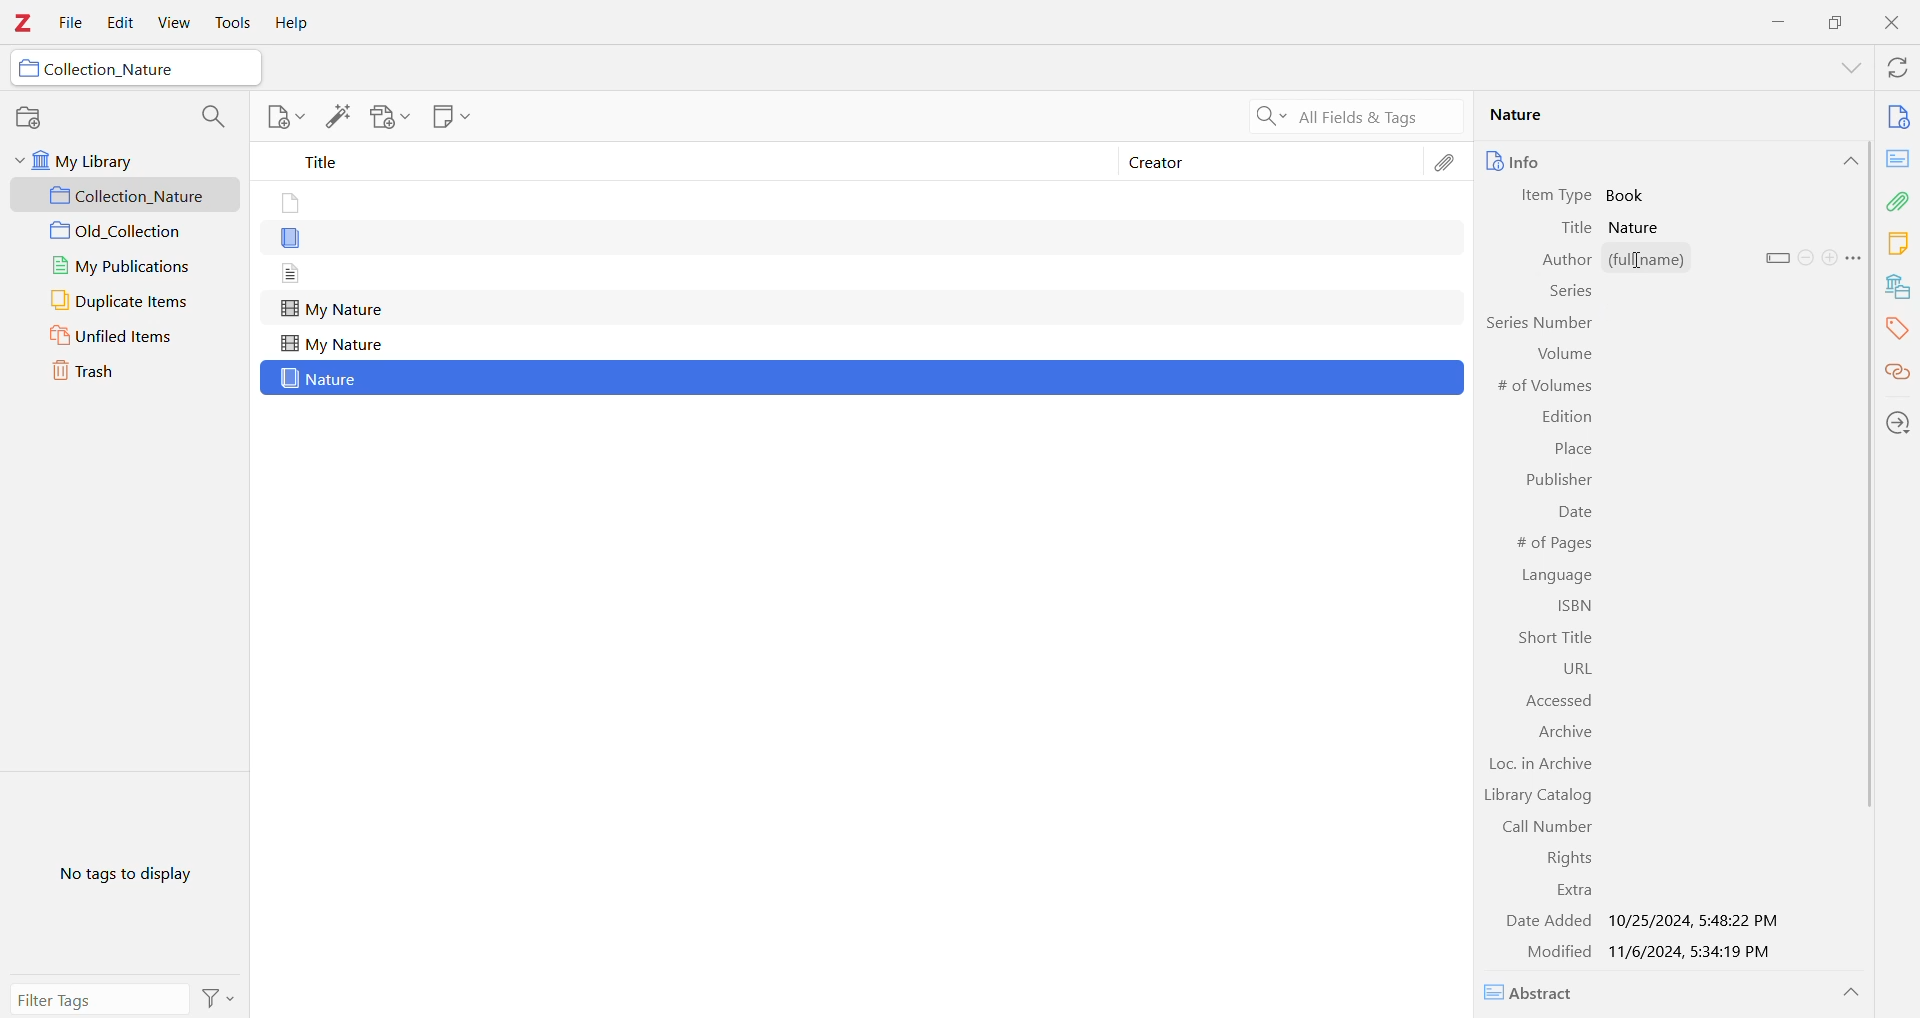 Image resolution: width=1920 pixels, height=1018 pixels. What do you see at coordinates (1537, 993) in the screenshot?
I see `Abstract` at bounding box center [1537, 993].